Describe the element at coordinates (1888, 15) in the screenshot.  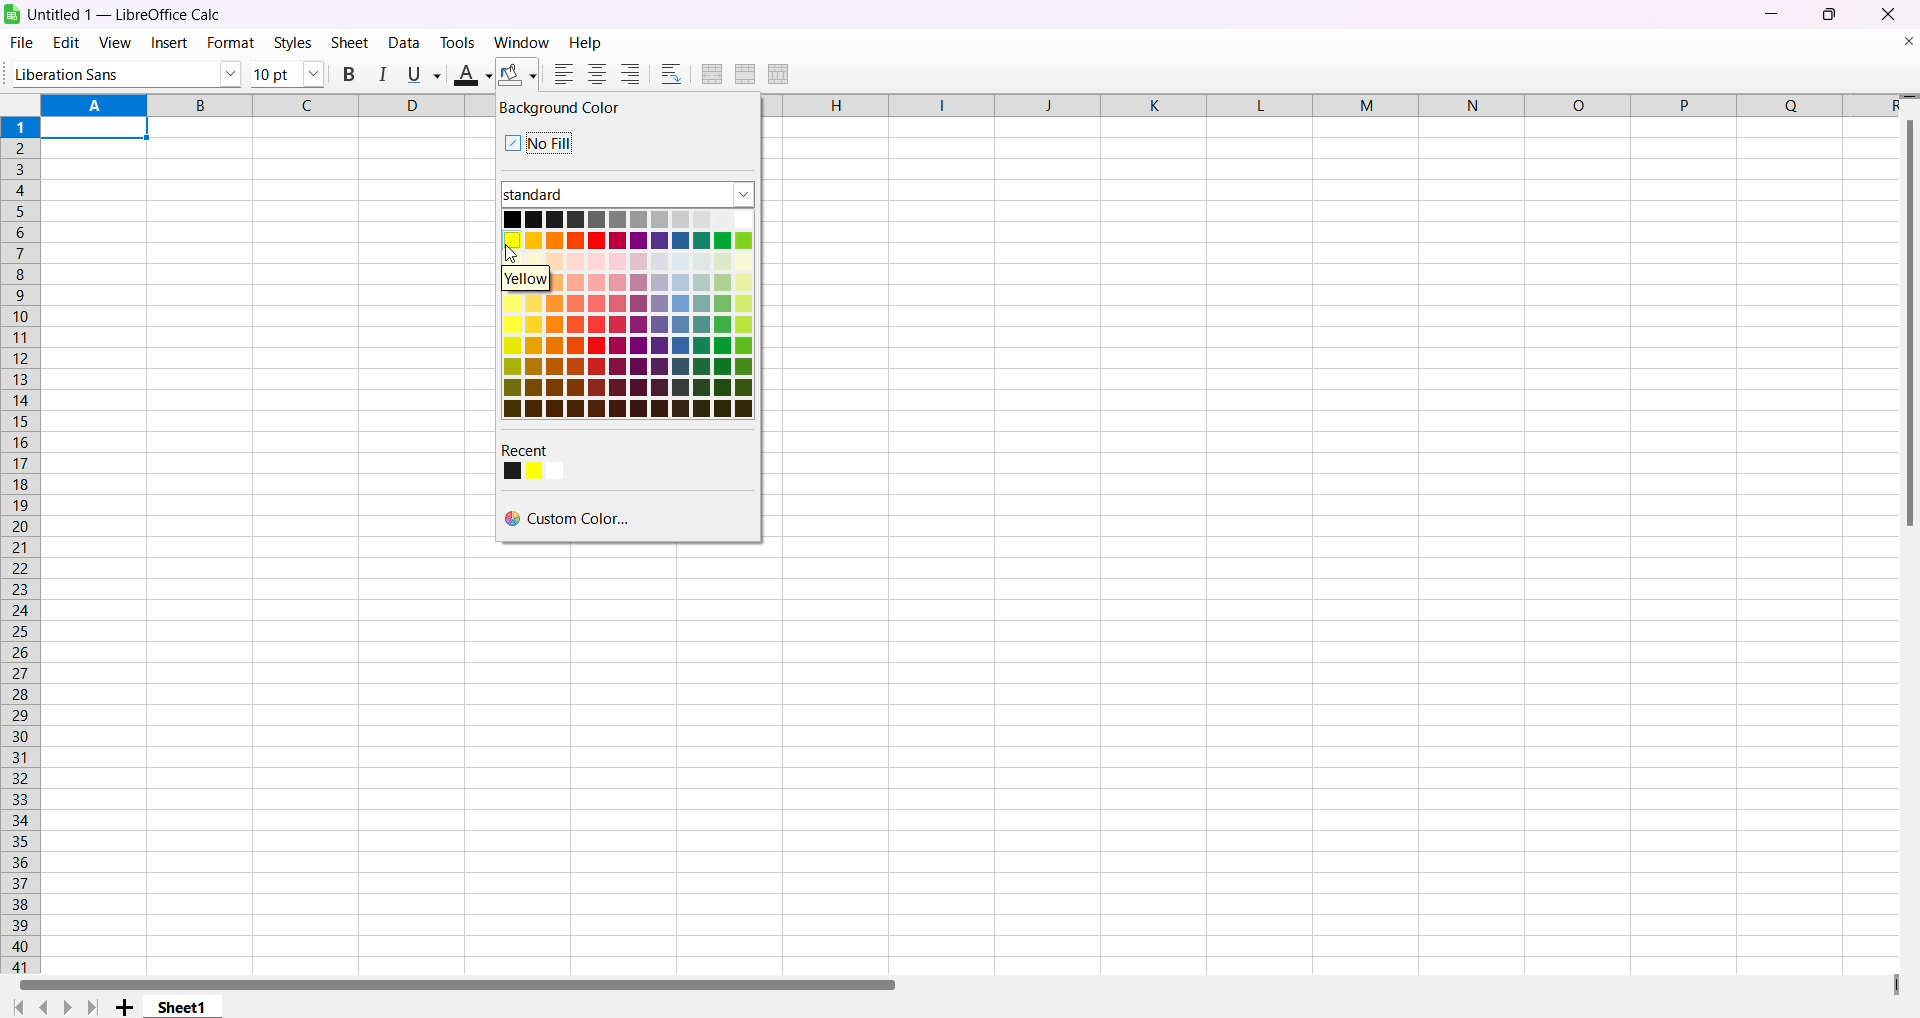
I see `close ` at that location.